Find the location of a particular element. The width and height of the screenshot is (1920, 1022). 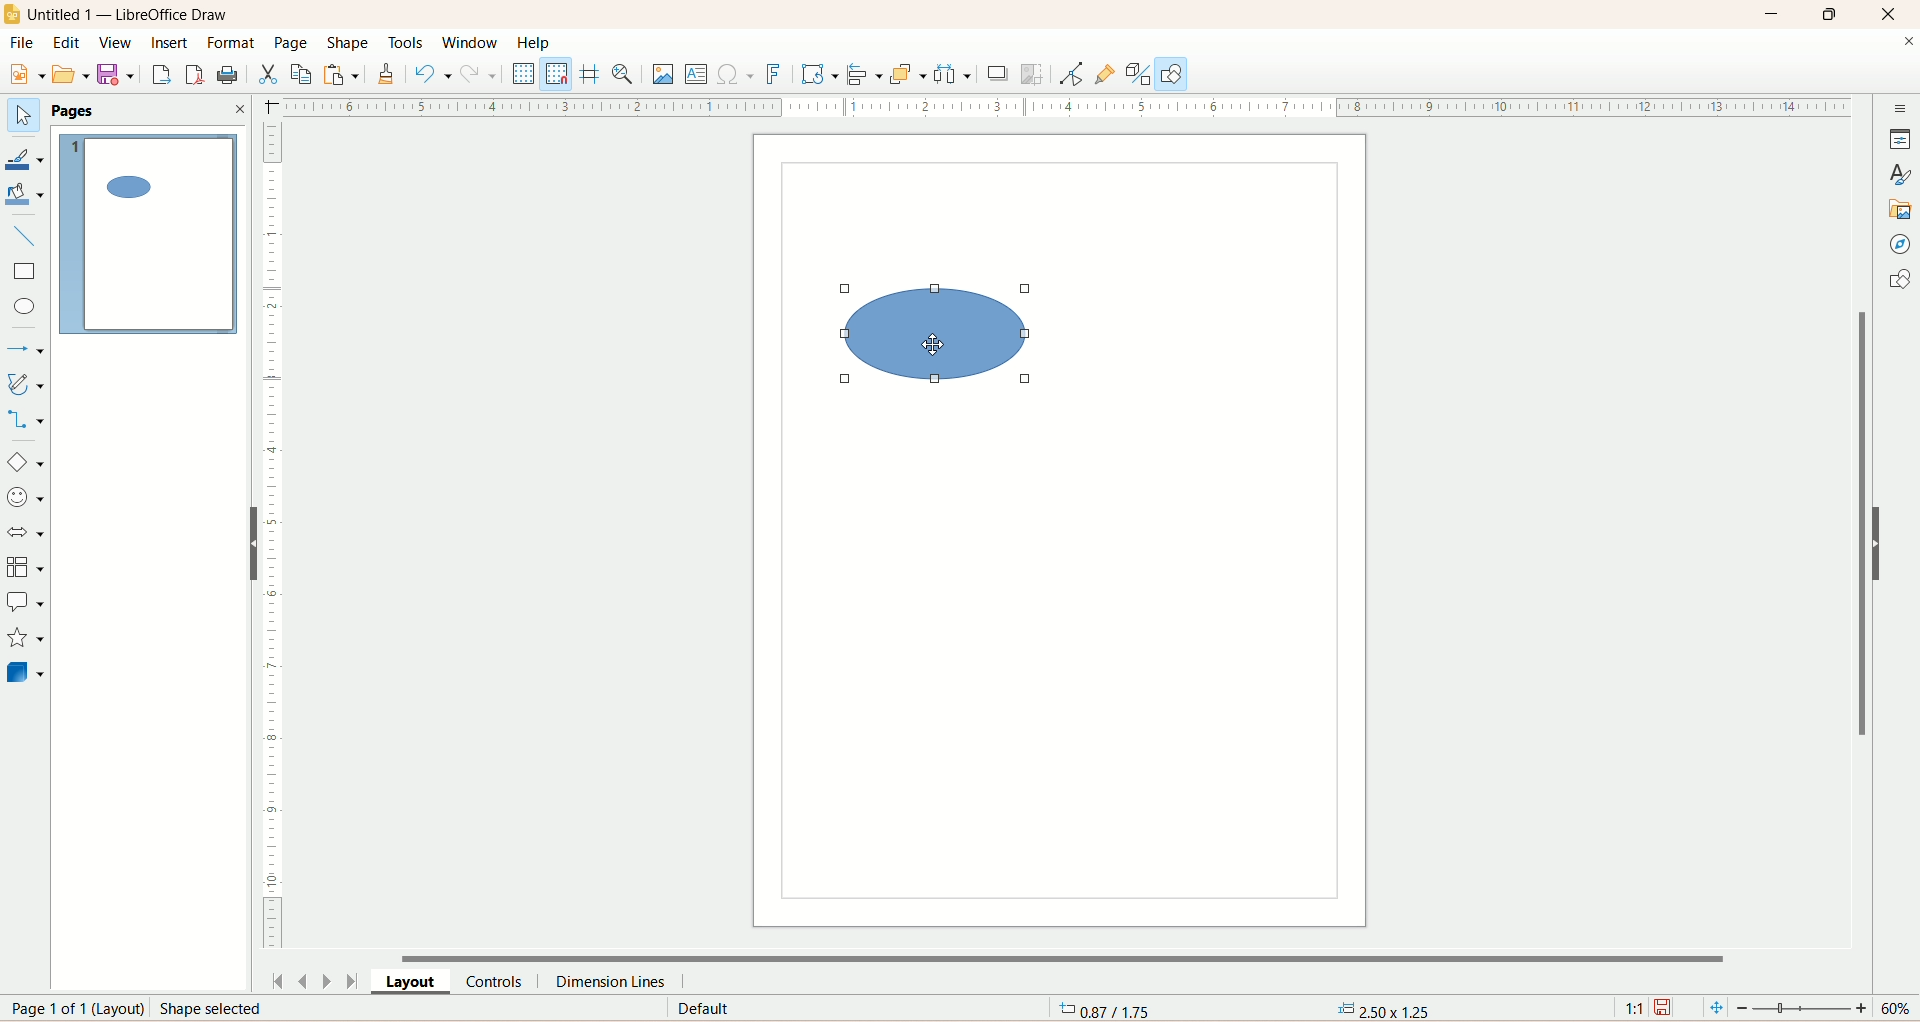

zoom and pan is located at coordinates (627, 77).